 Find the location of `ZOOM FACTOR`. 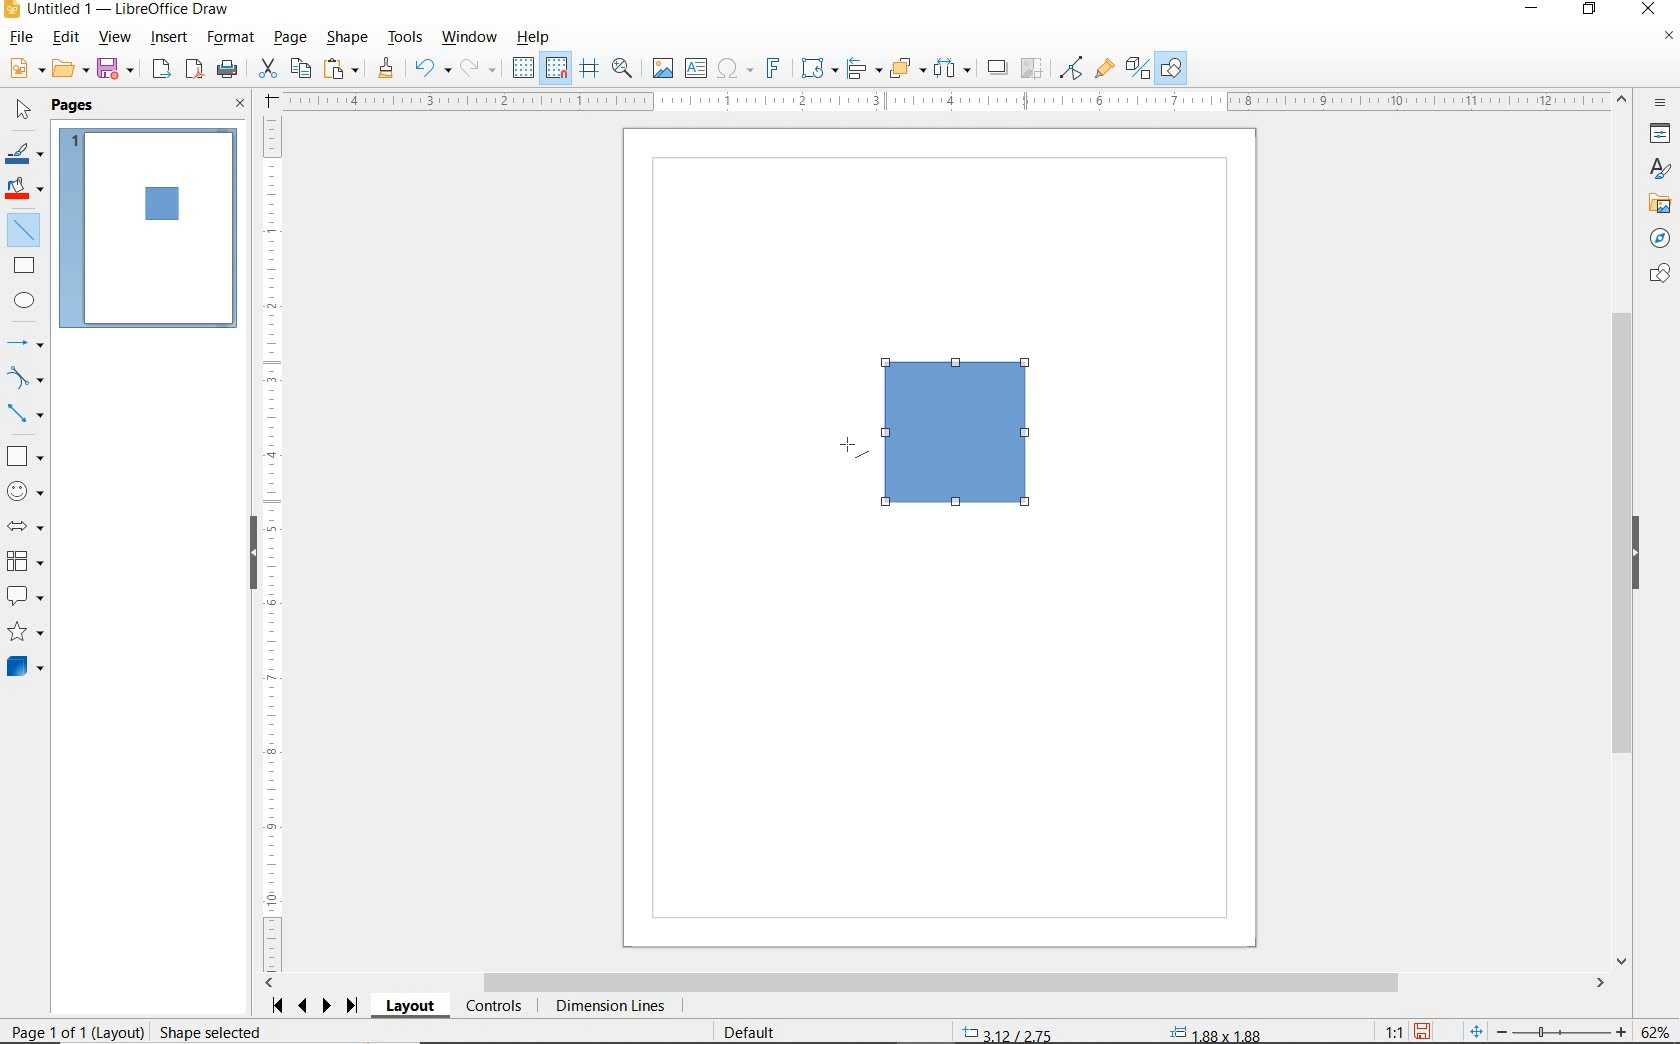

ZOOM FACTOR is located at coordinates (1654, 1032).